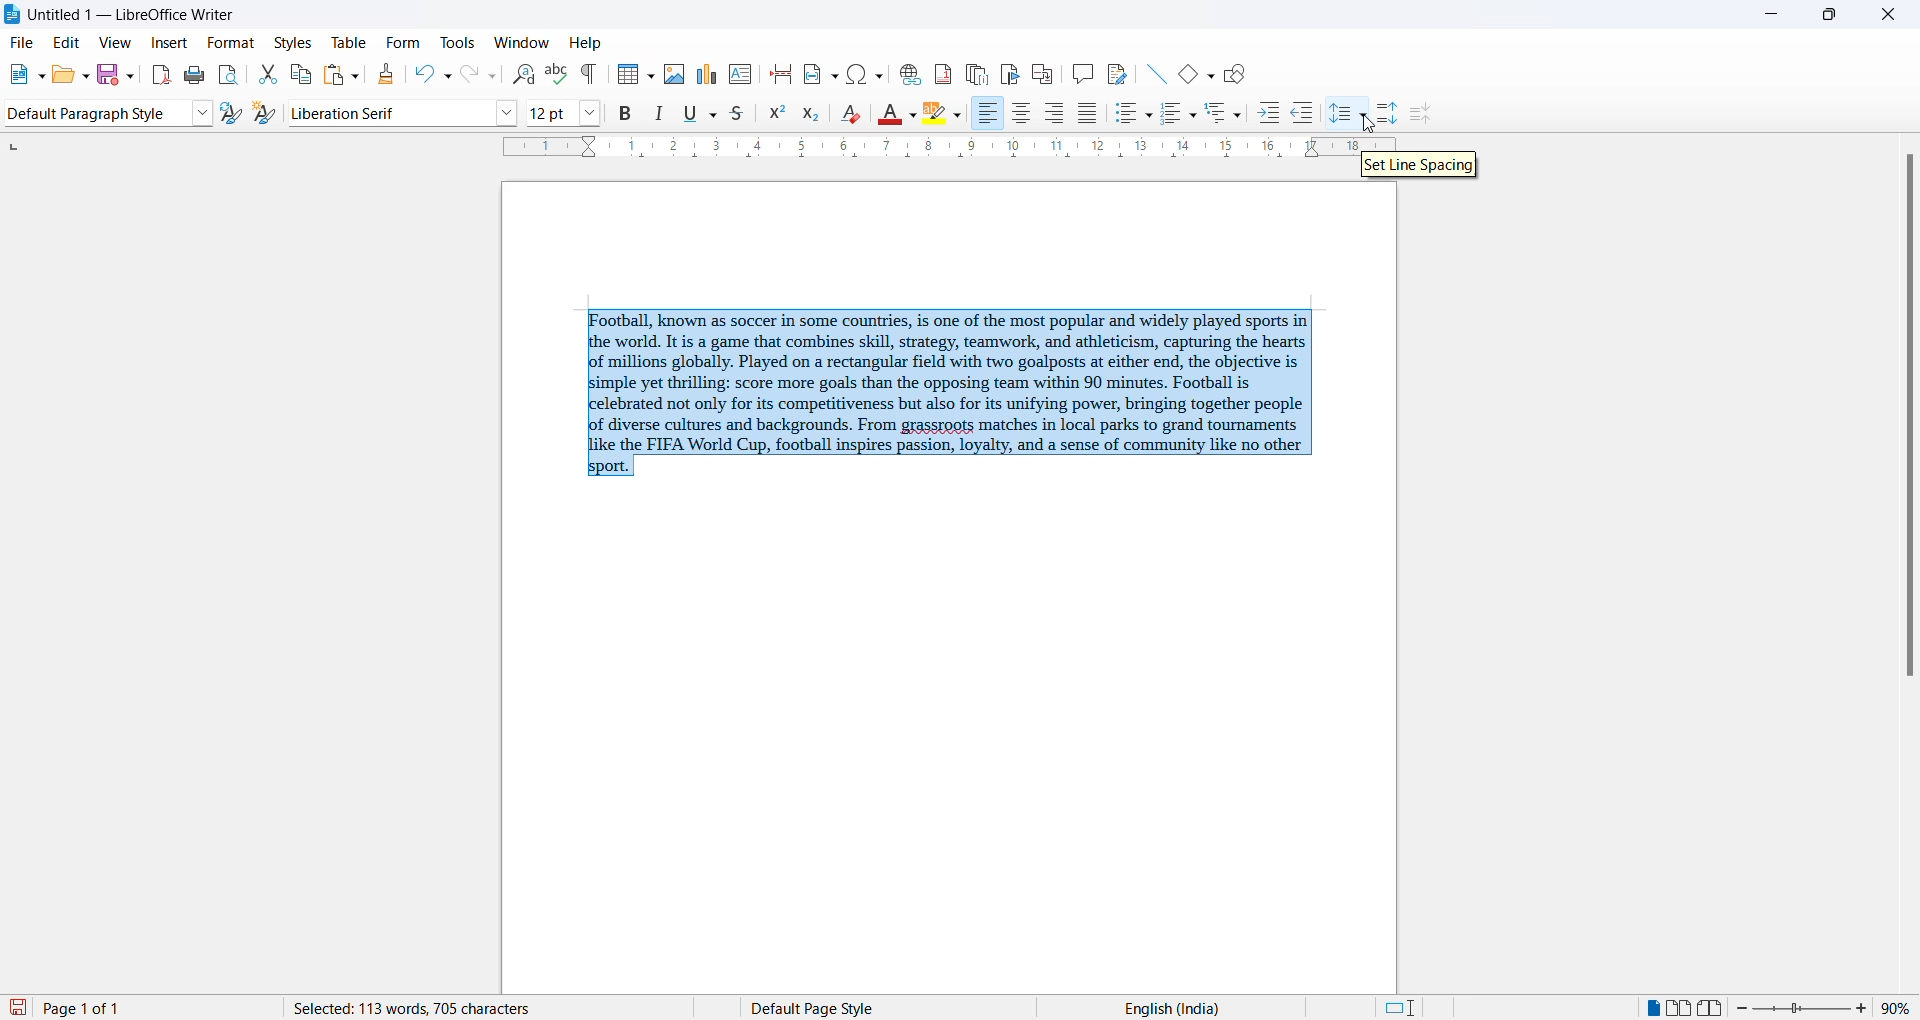  What do you see at coordinates (625, 74) in the screenshot?
I see `insert table` at bounding box center [625, 74].